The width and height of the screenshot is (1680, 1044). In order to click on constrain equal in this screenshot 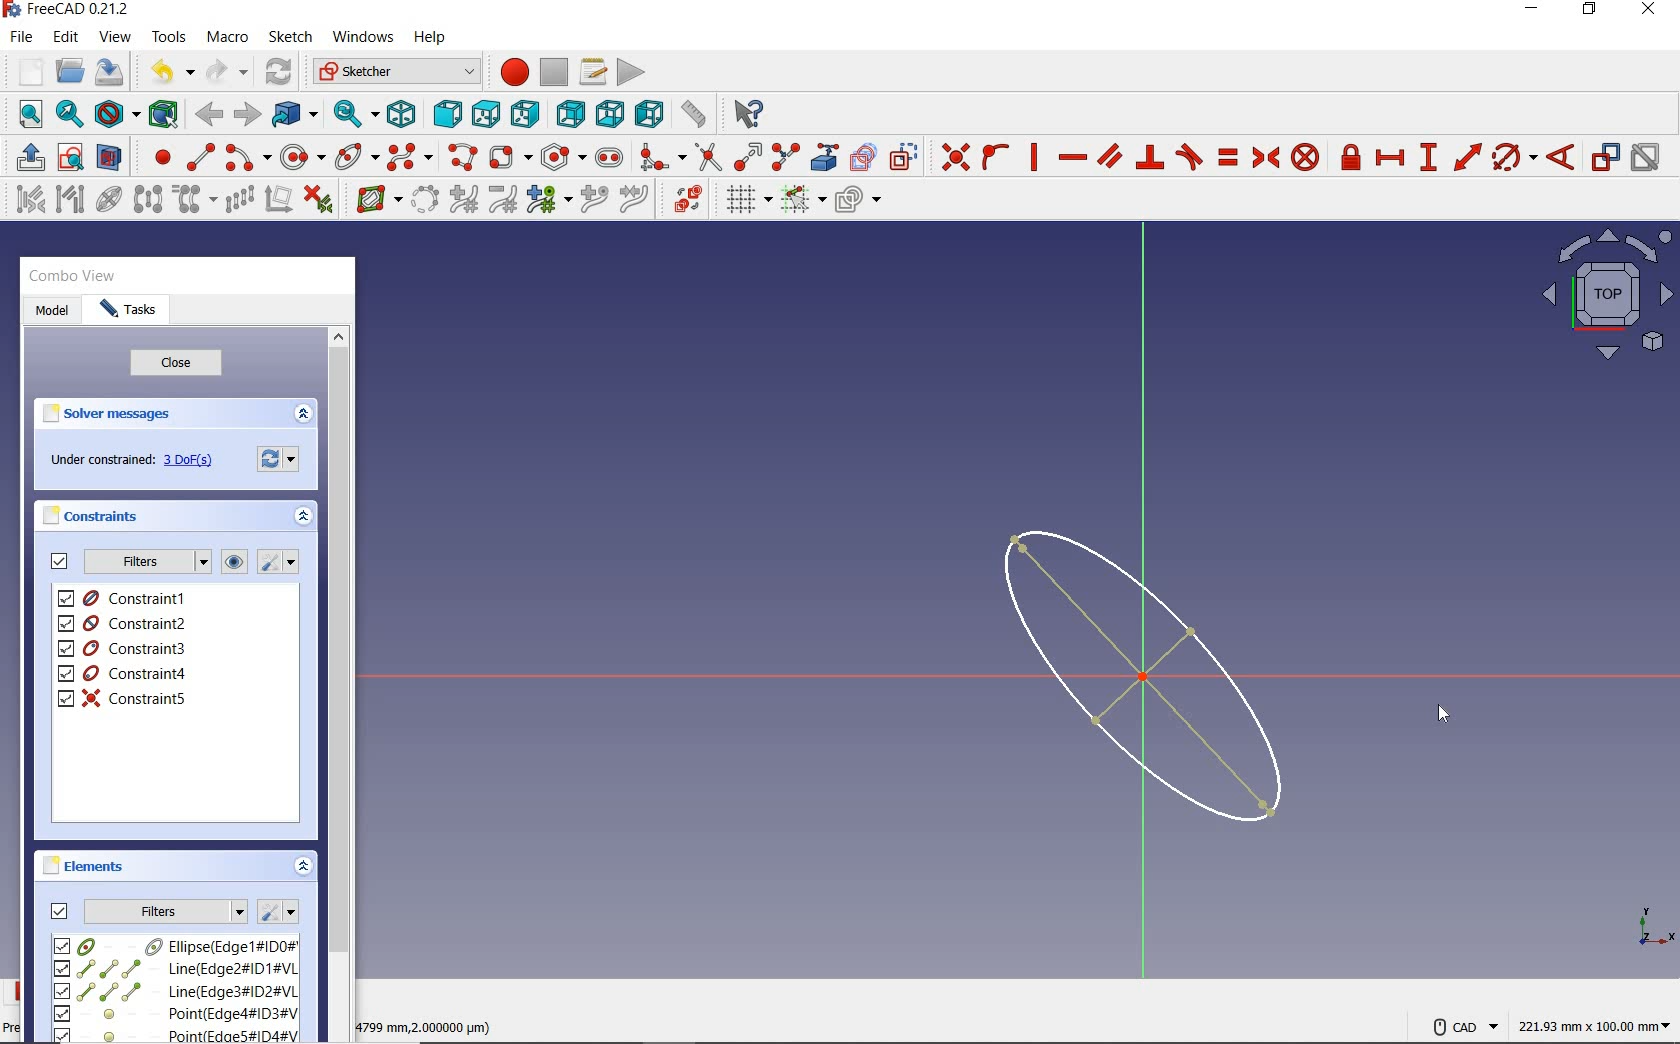, I will do `click(1229, 157)`.